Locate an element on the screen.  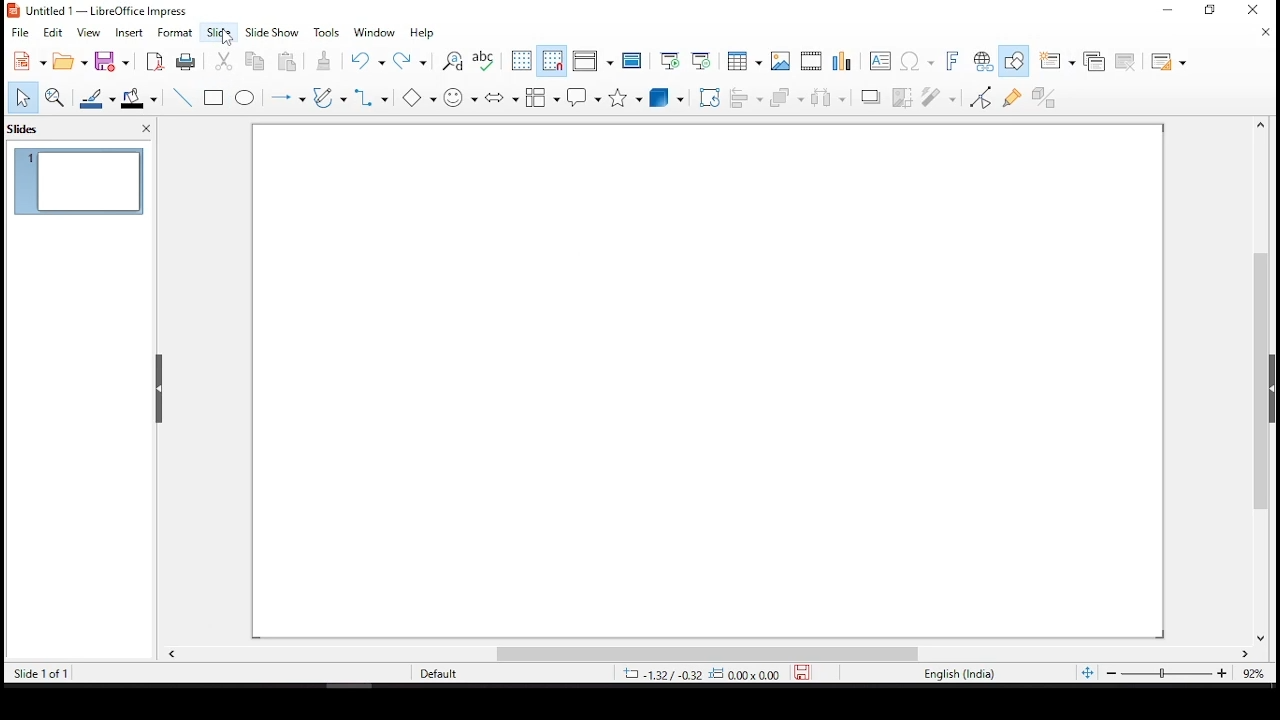
insert font work text is located at coordinates (951, 57).